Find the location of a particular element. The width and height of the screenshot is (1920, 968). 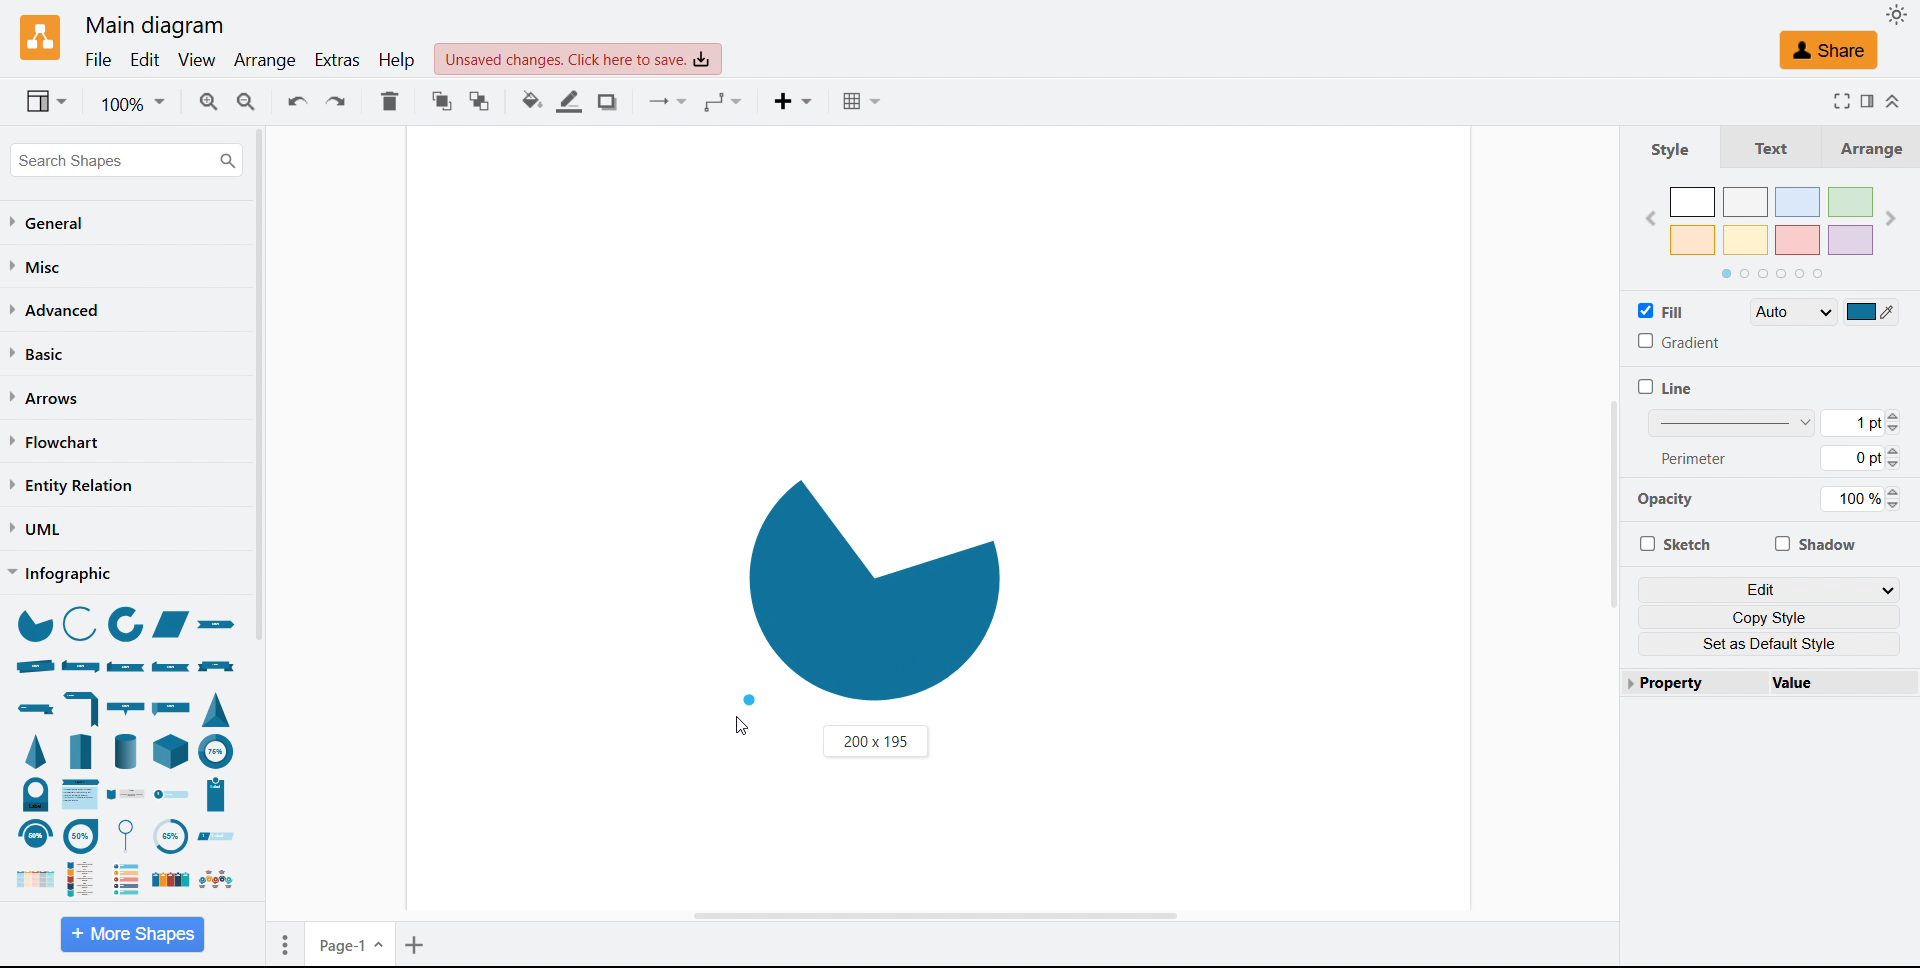

Arrange  is located at coordinates (267, 62).